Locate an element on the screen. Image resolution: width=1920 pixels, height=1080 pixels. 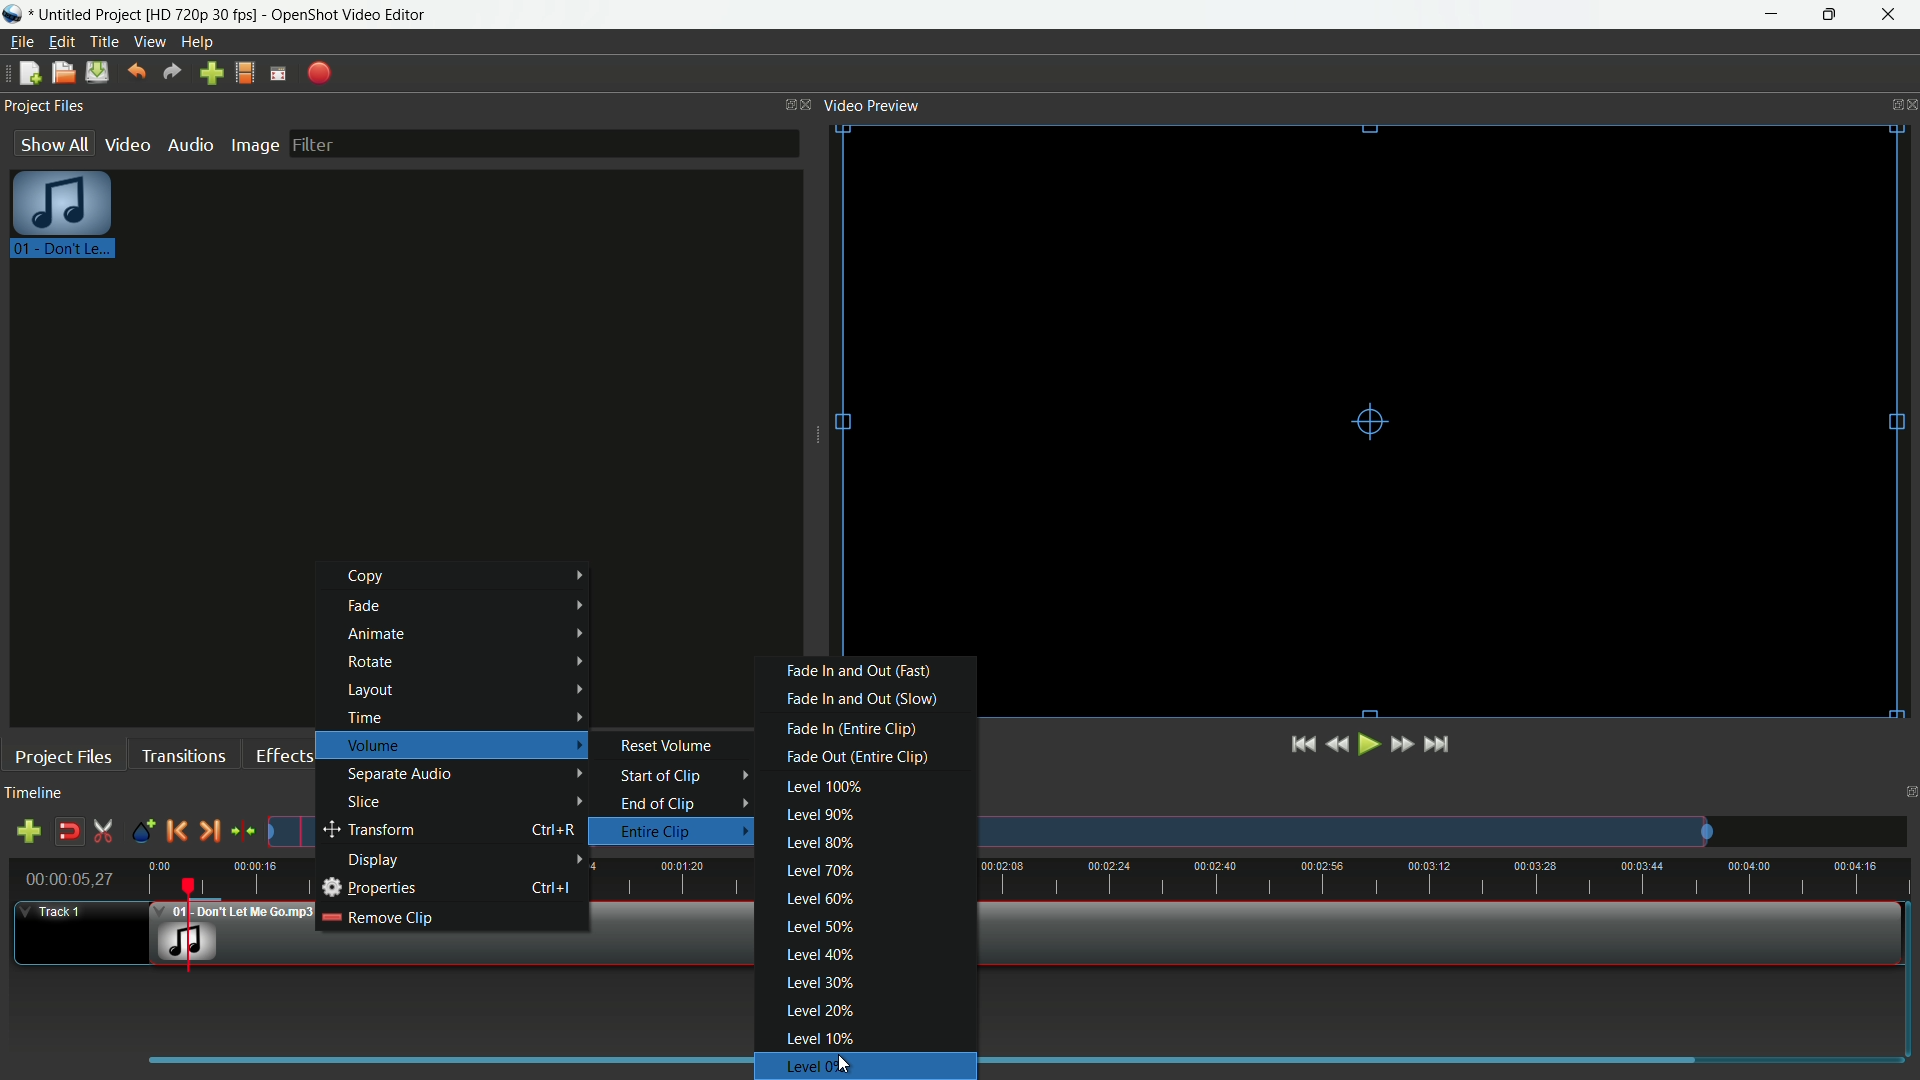
import file is located at coordinates (213, 74).